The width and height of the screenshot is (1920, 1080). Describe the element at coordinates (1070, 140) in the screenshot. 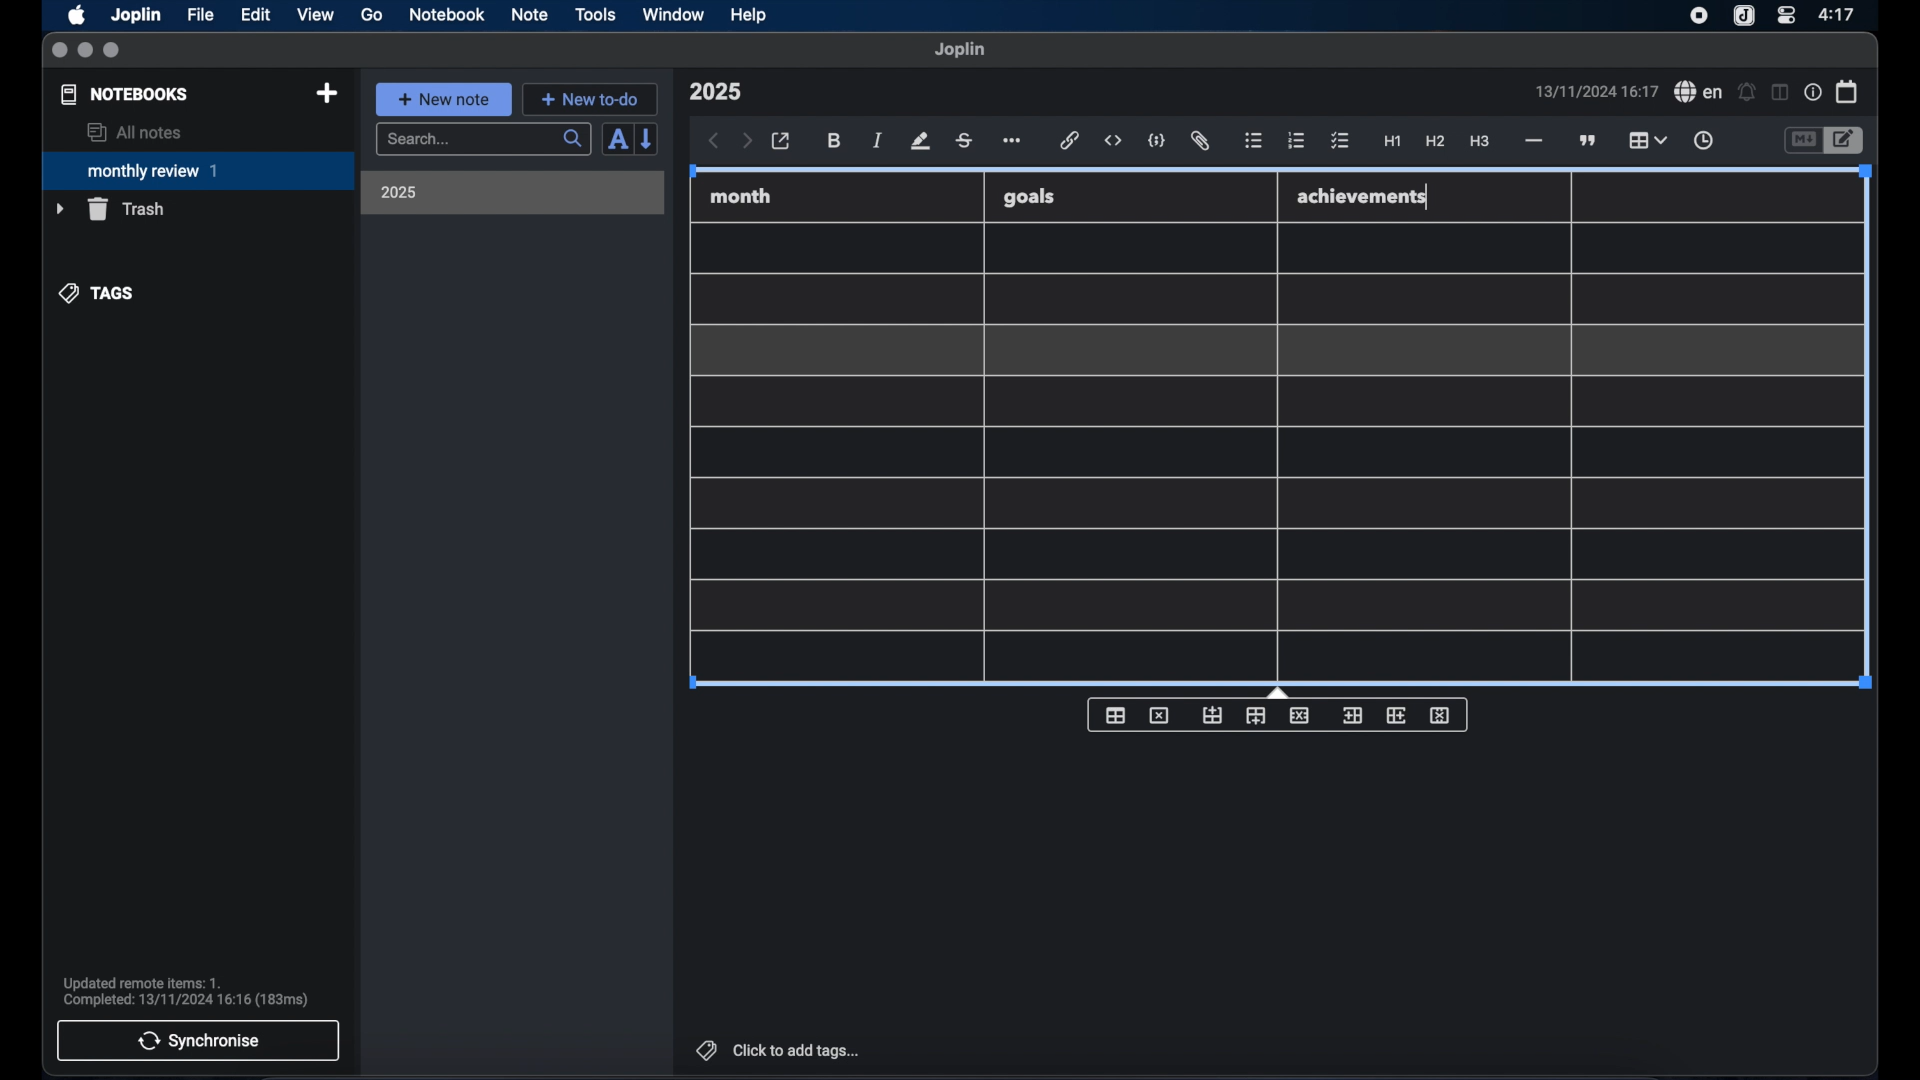

I see `hyperlink` at that location.